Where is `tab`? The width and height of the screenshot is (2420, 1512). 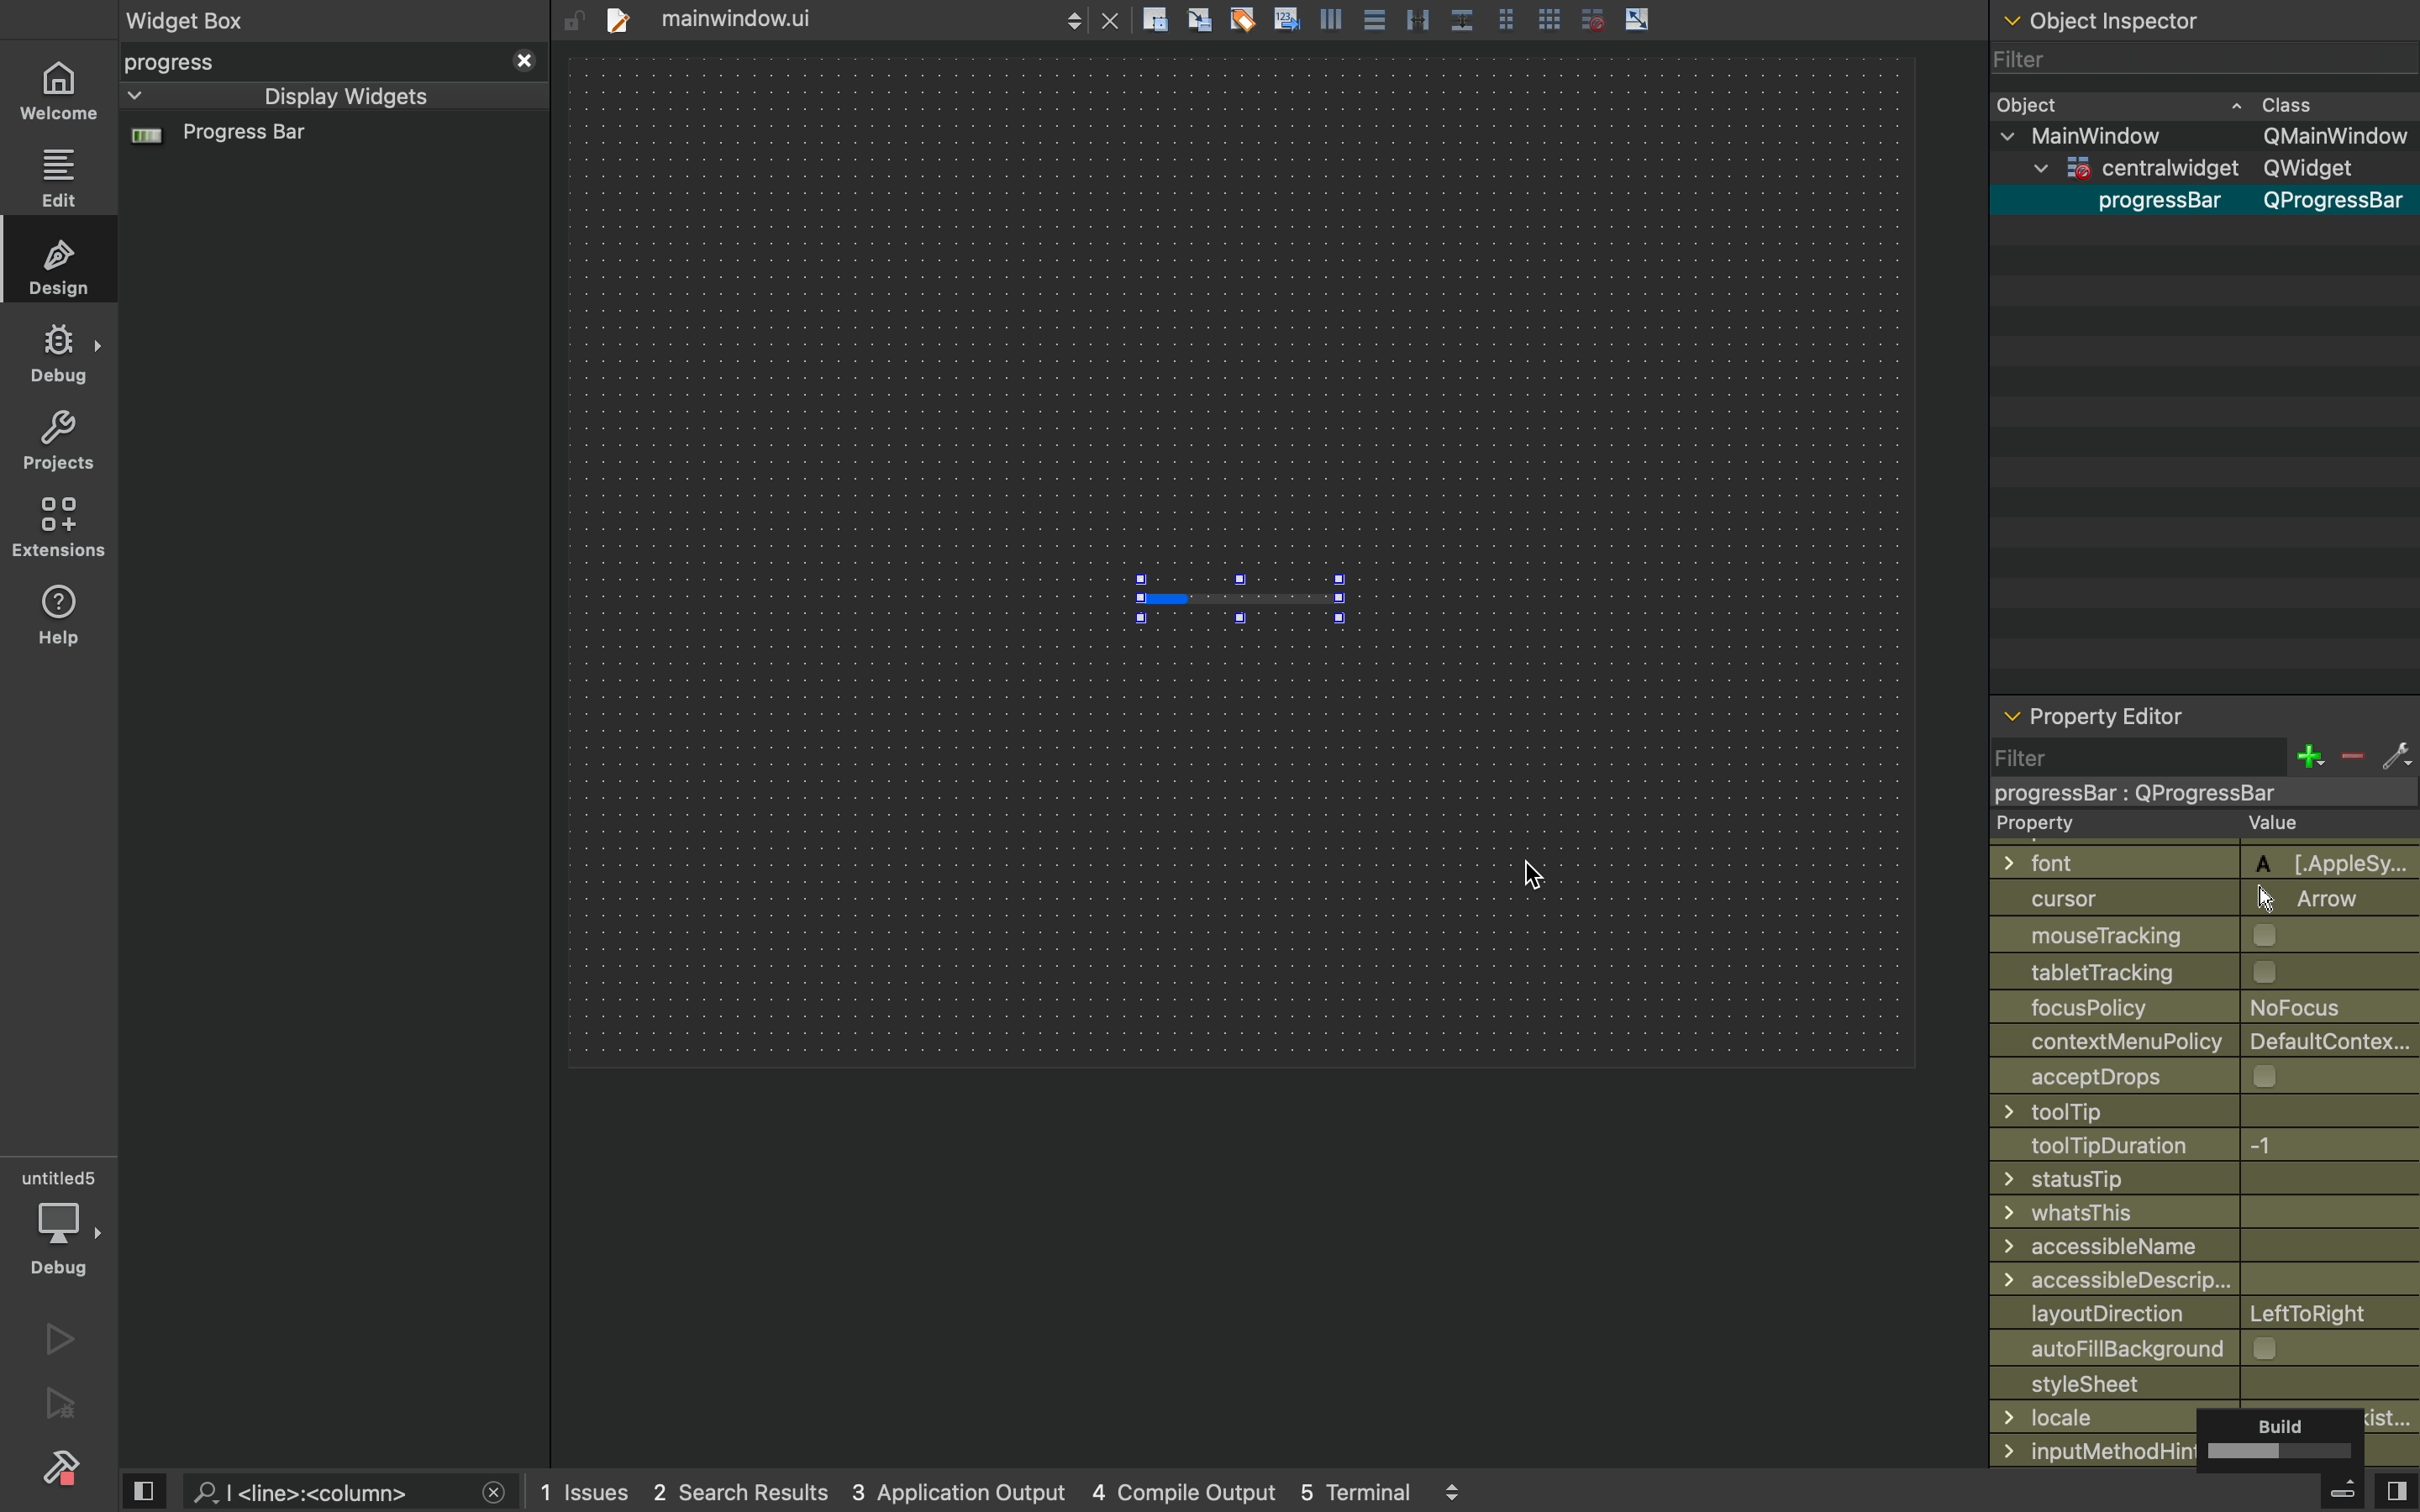 tab is located at coordinates (857, 17).